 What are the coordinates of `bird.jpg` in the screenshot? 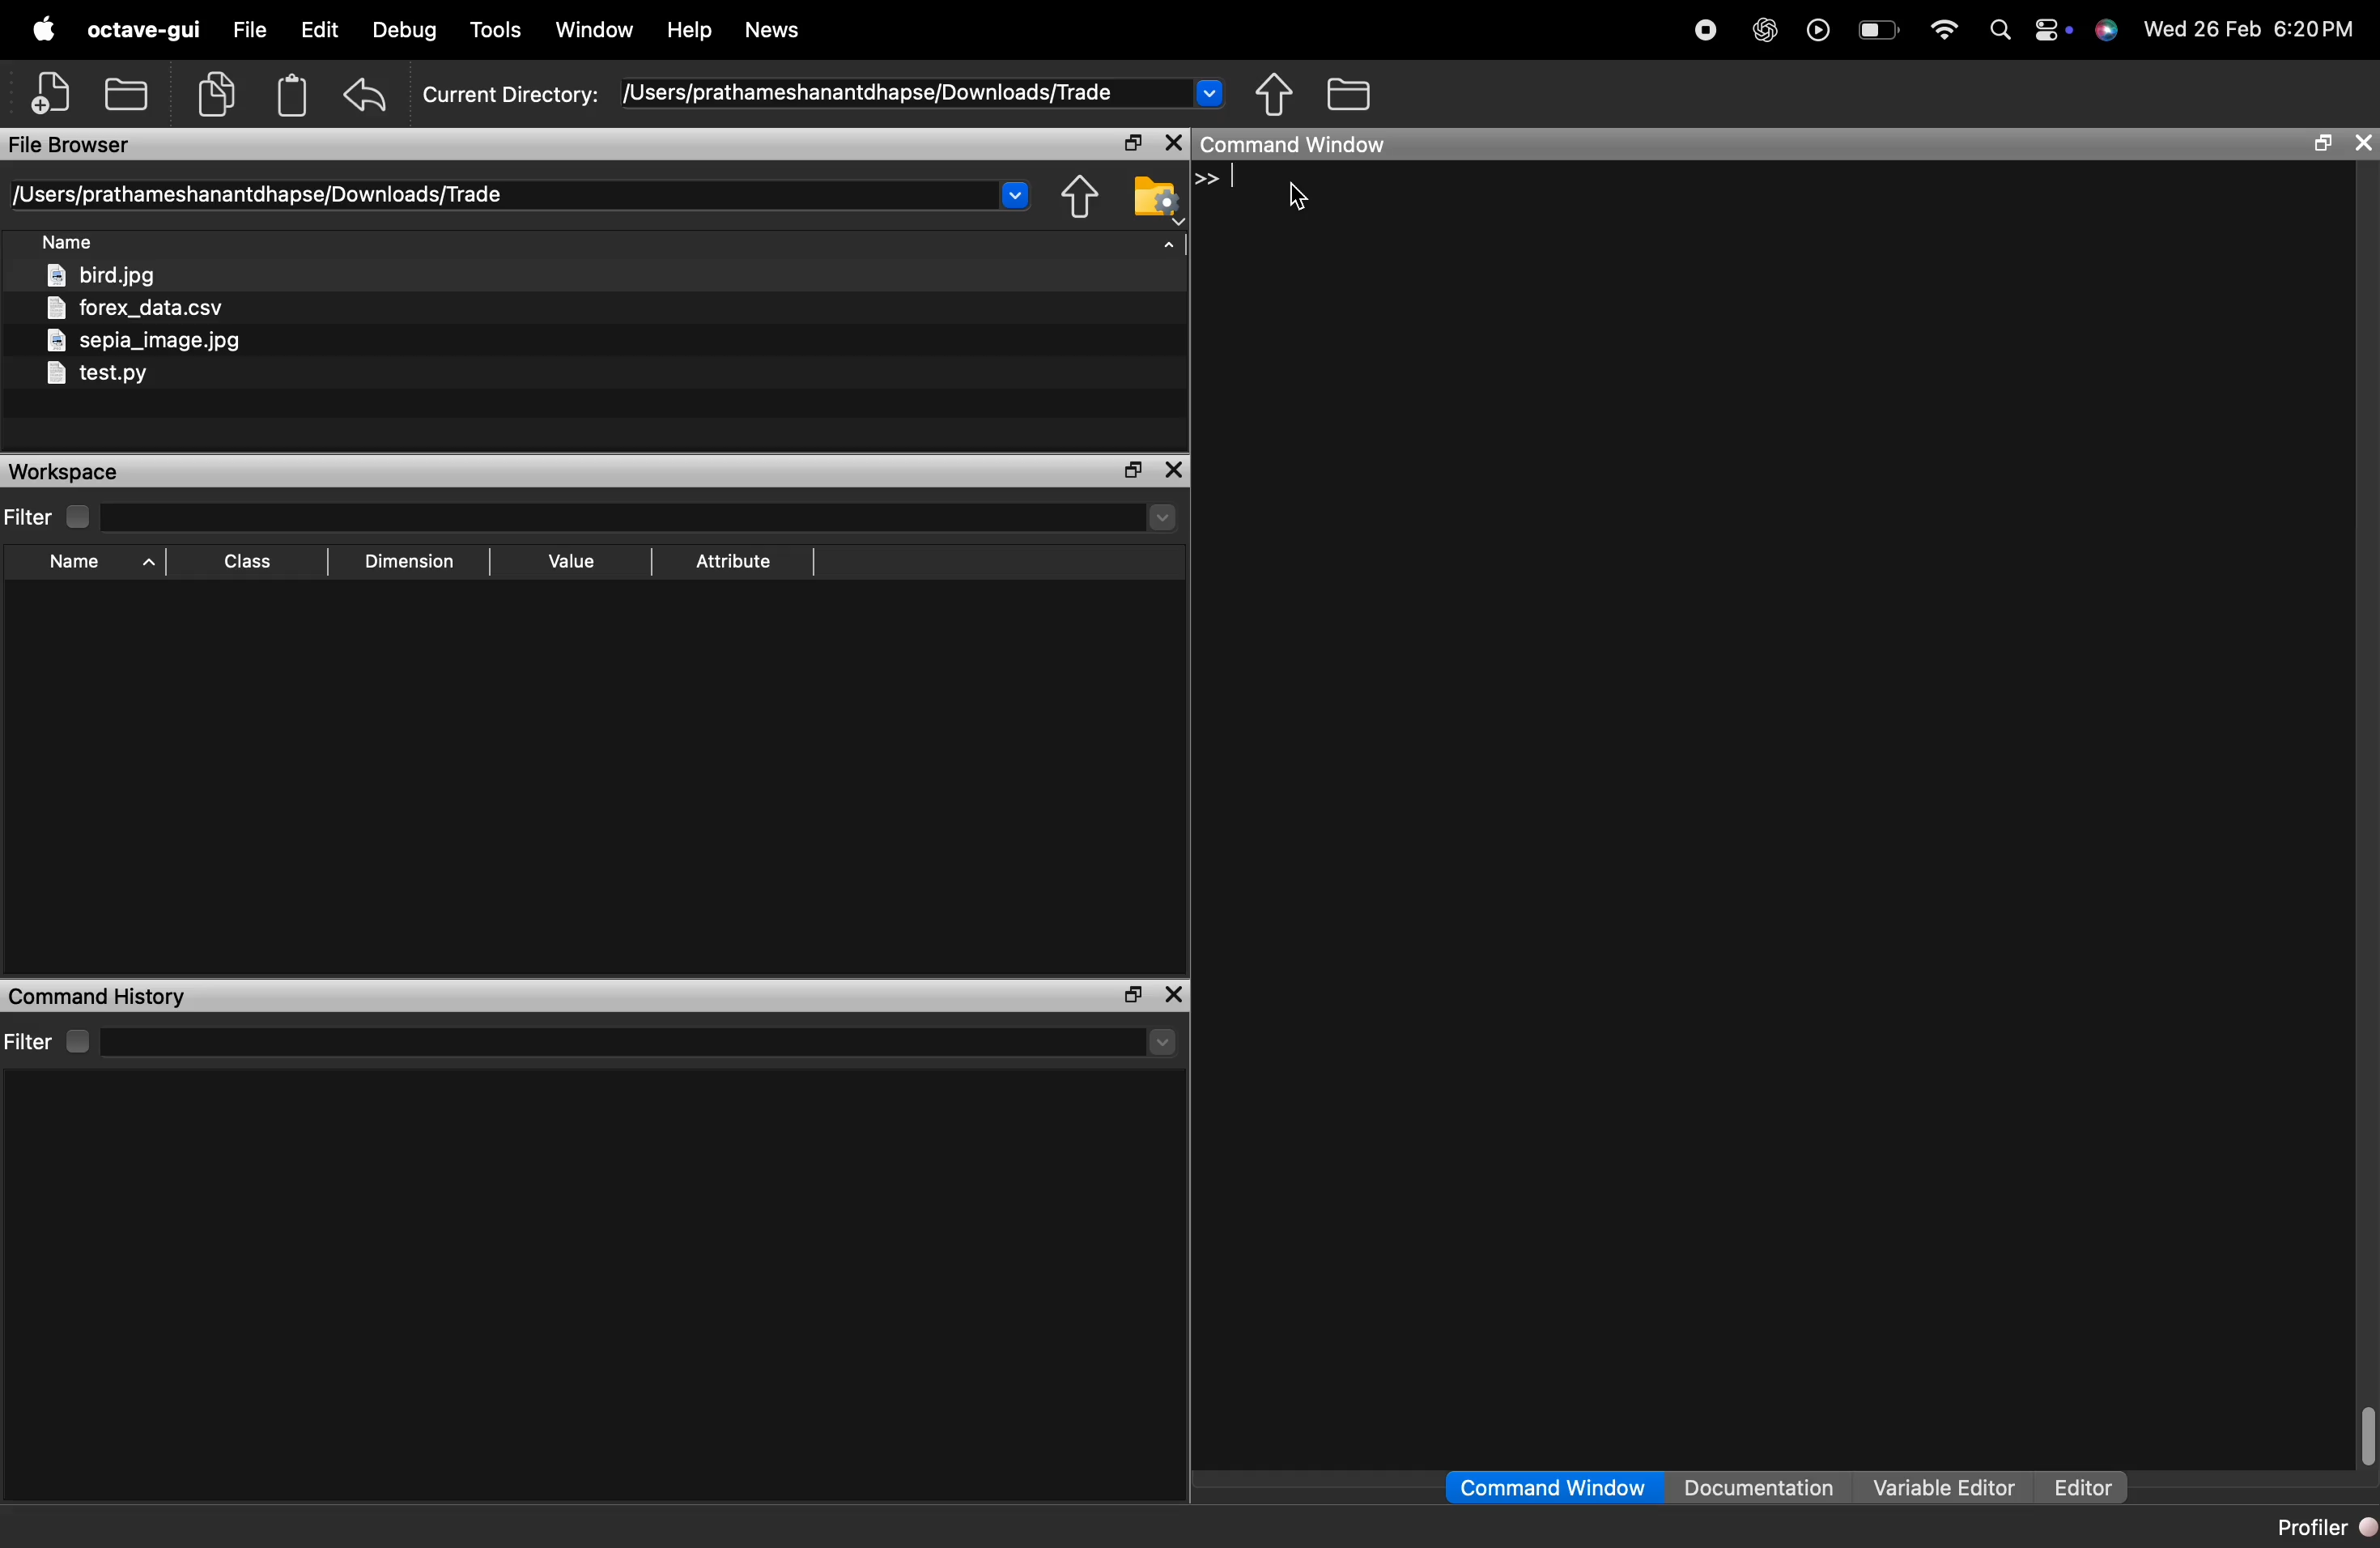 It's located at (106, 276).